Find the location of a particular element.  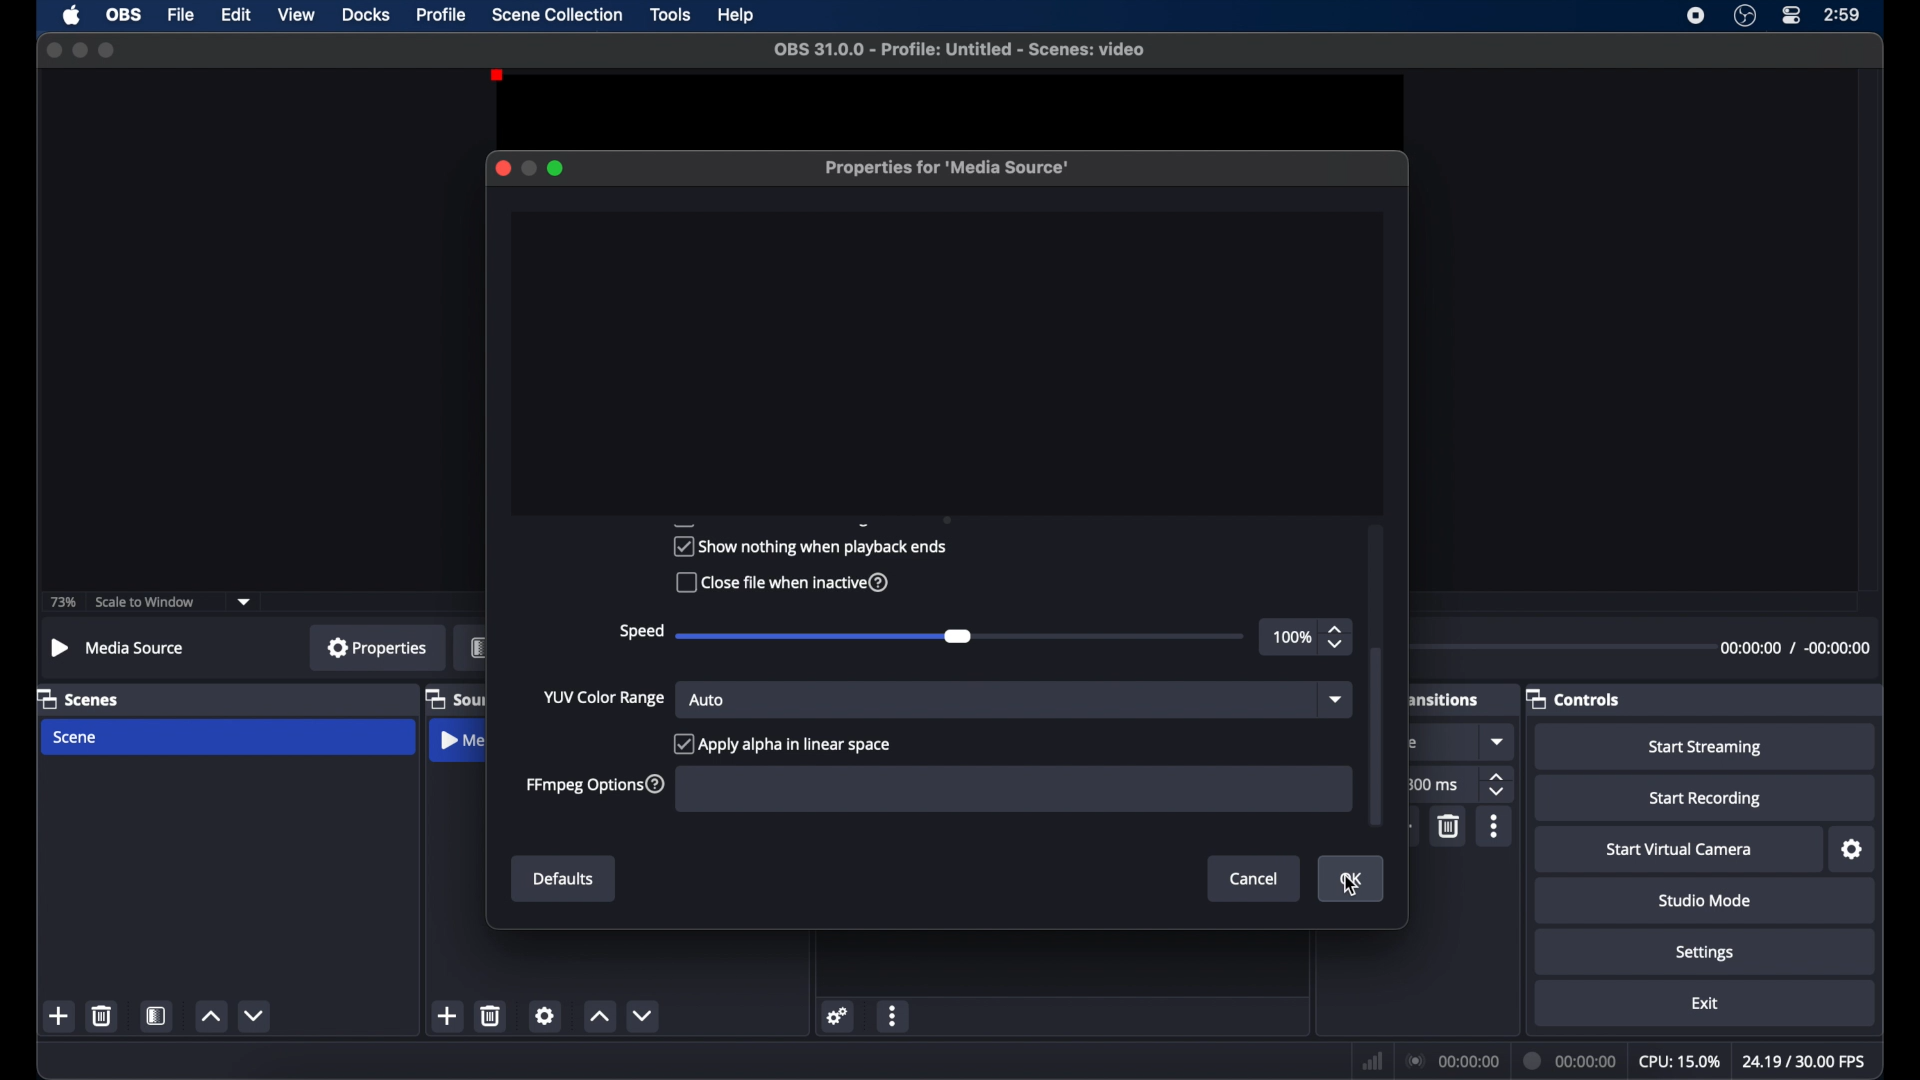

obscure label is located at coordinates (463, 740).